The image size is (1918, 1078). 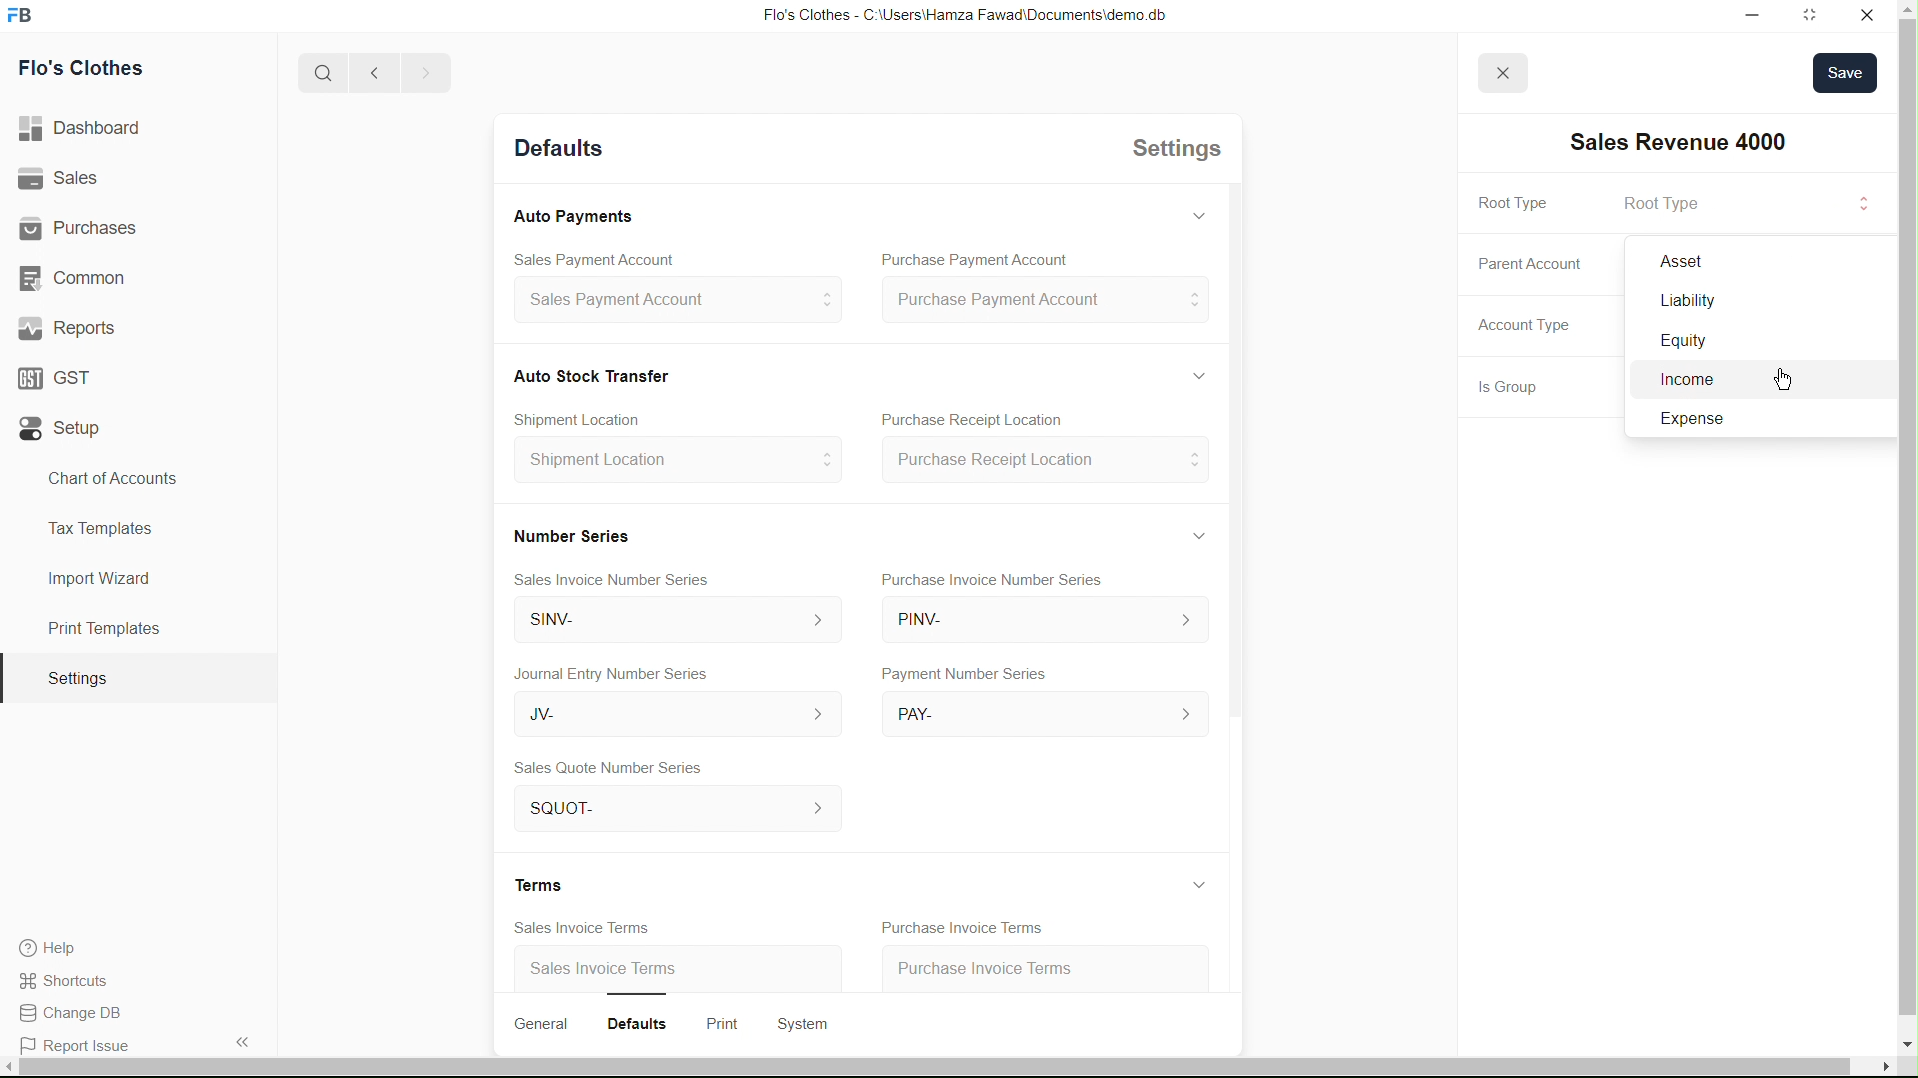 I want to click on ' Reports, so click(x=71, y=327).